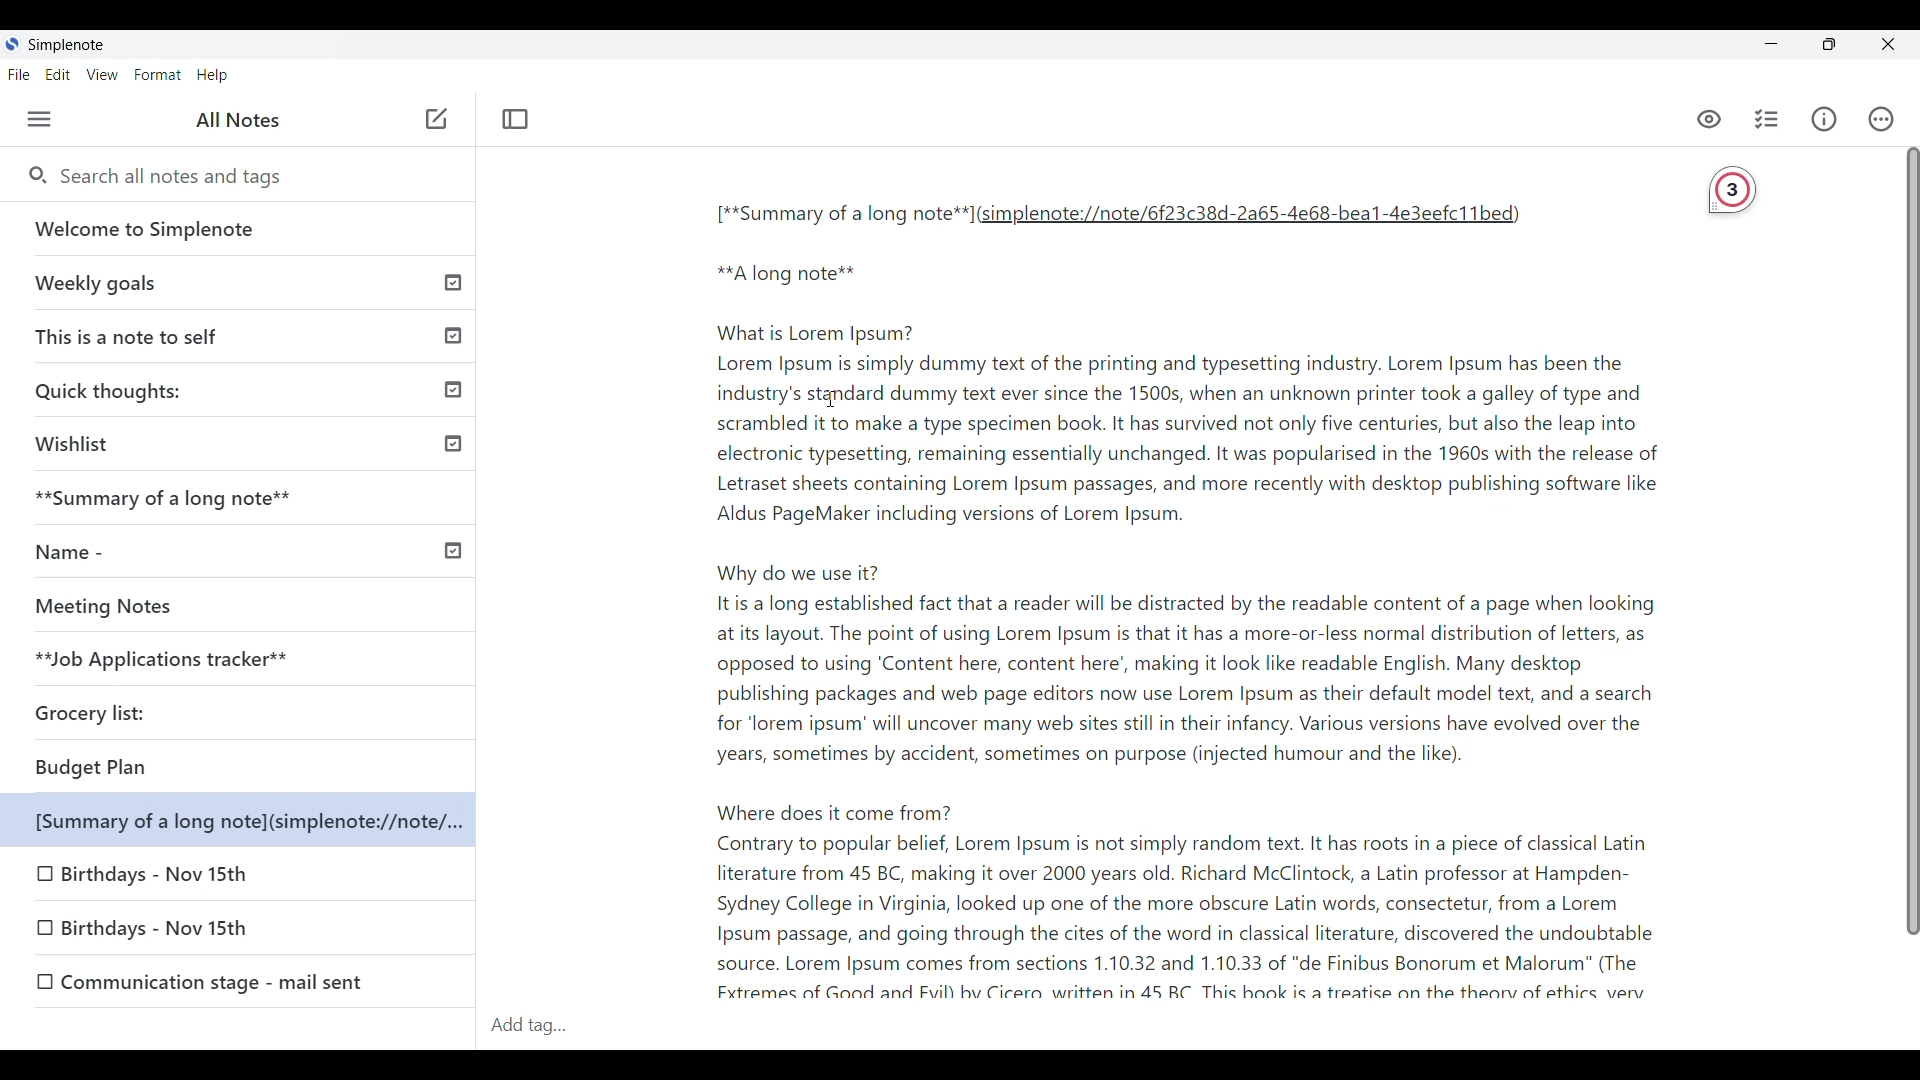 Image resolution: width=1920 pixels, height=1080 pixels. Describe the element at coordinates (1768, 119) in the screenshot. I see `Insert checklist` at that location.